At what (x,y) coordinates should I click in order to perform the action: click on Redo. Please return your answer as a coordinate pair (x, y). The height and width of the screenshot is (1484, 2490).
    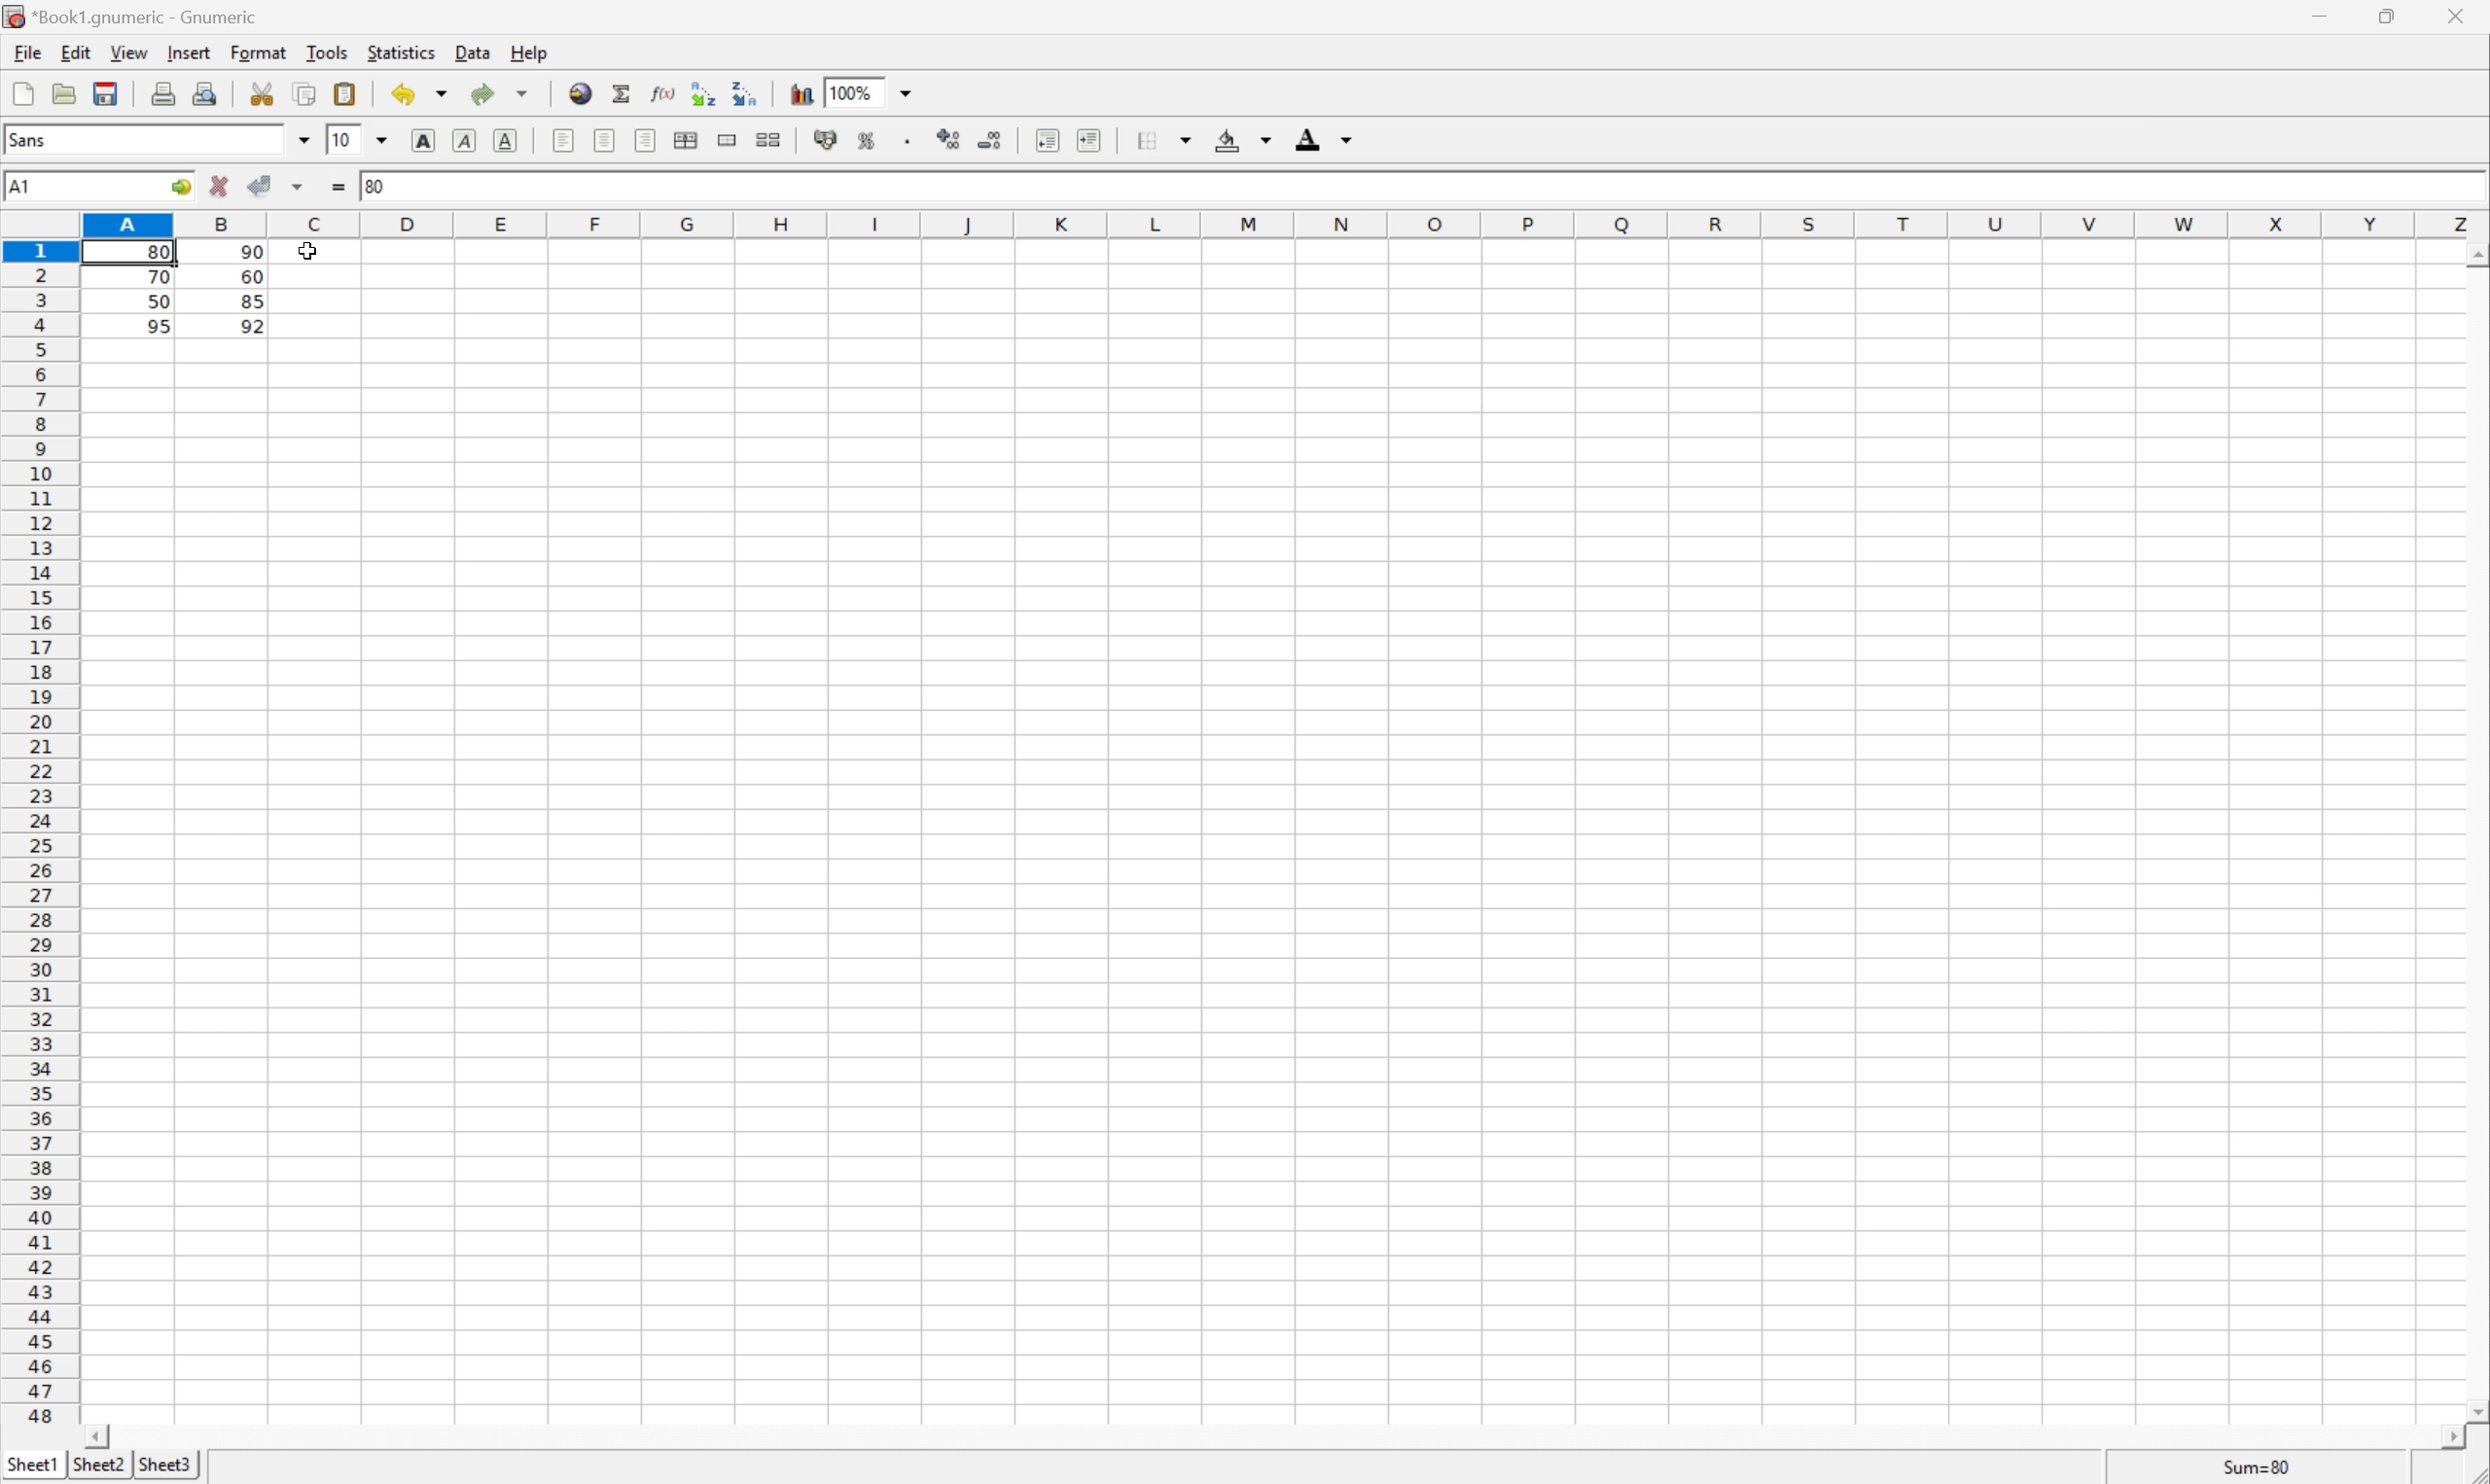
    Looking at the image, I should click on (478, 90).